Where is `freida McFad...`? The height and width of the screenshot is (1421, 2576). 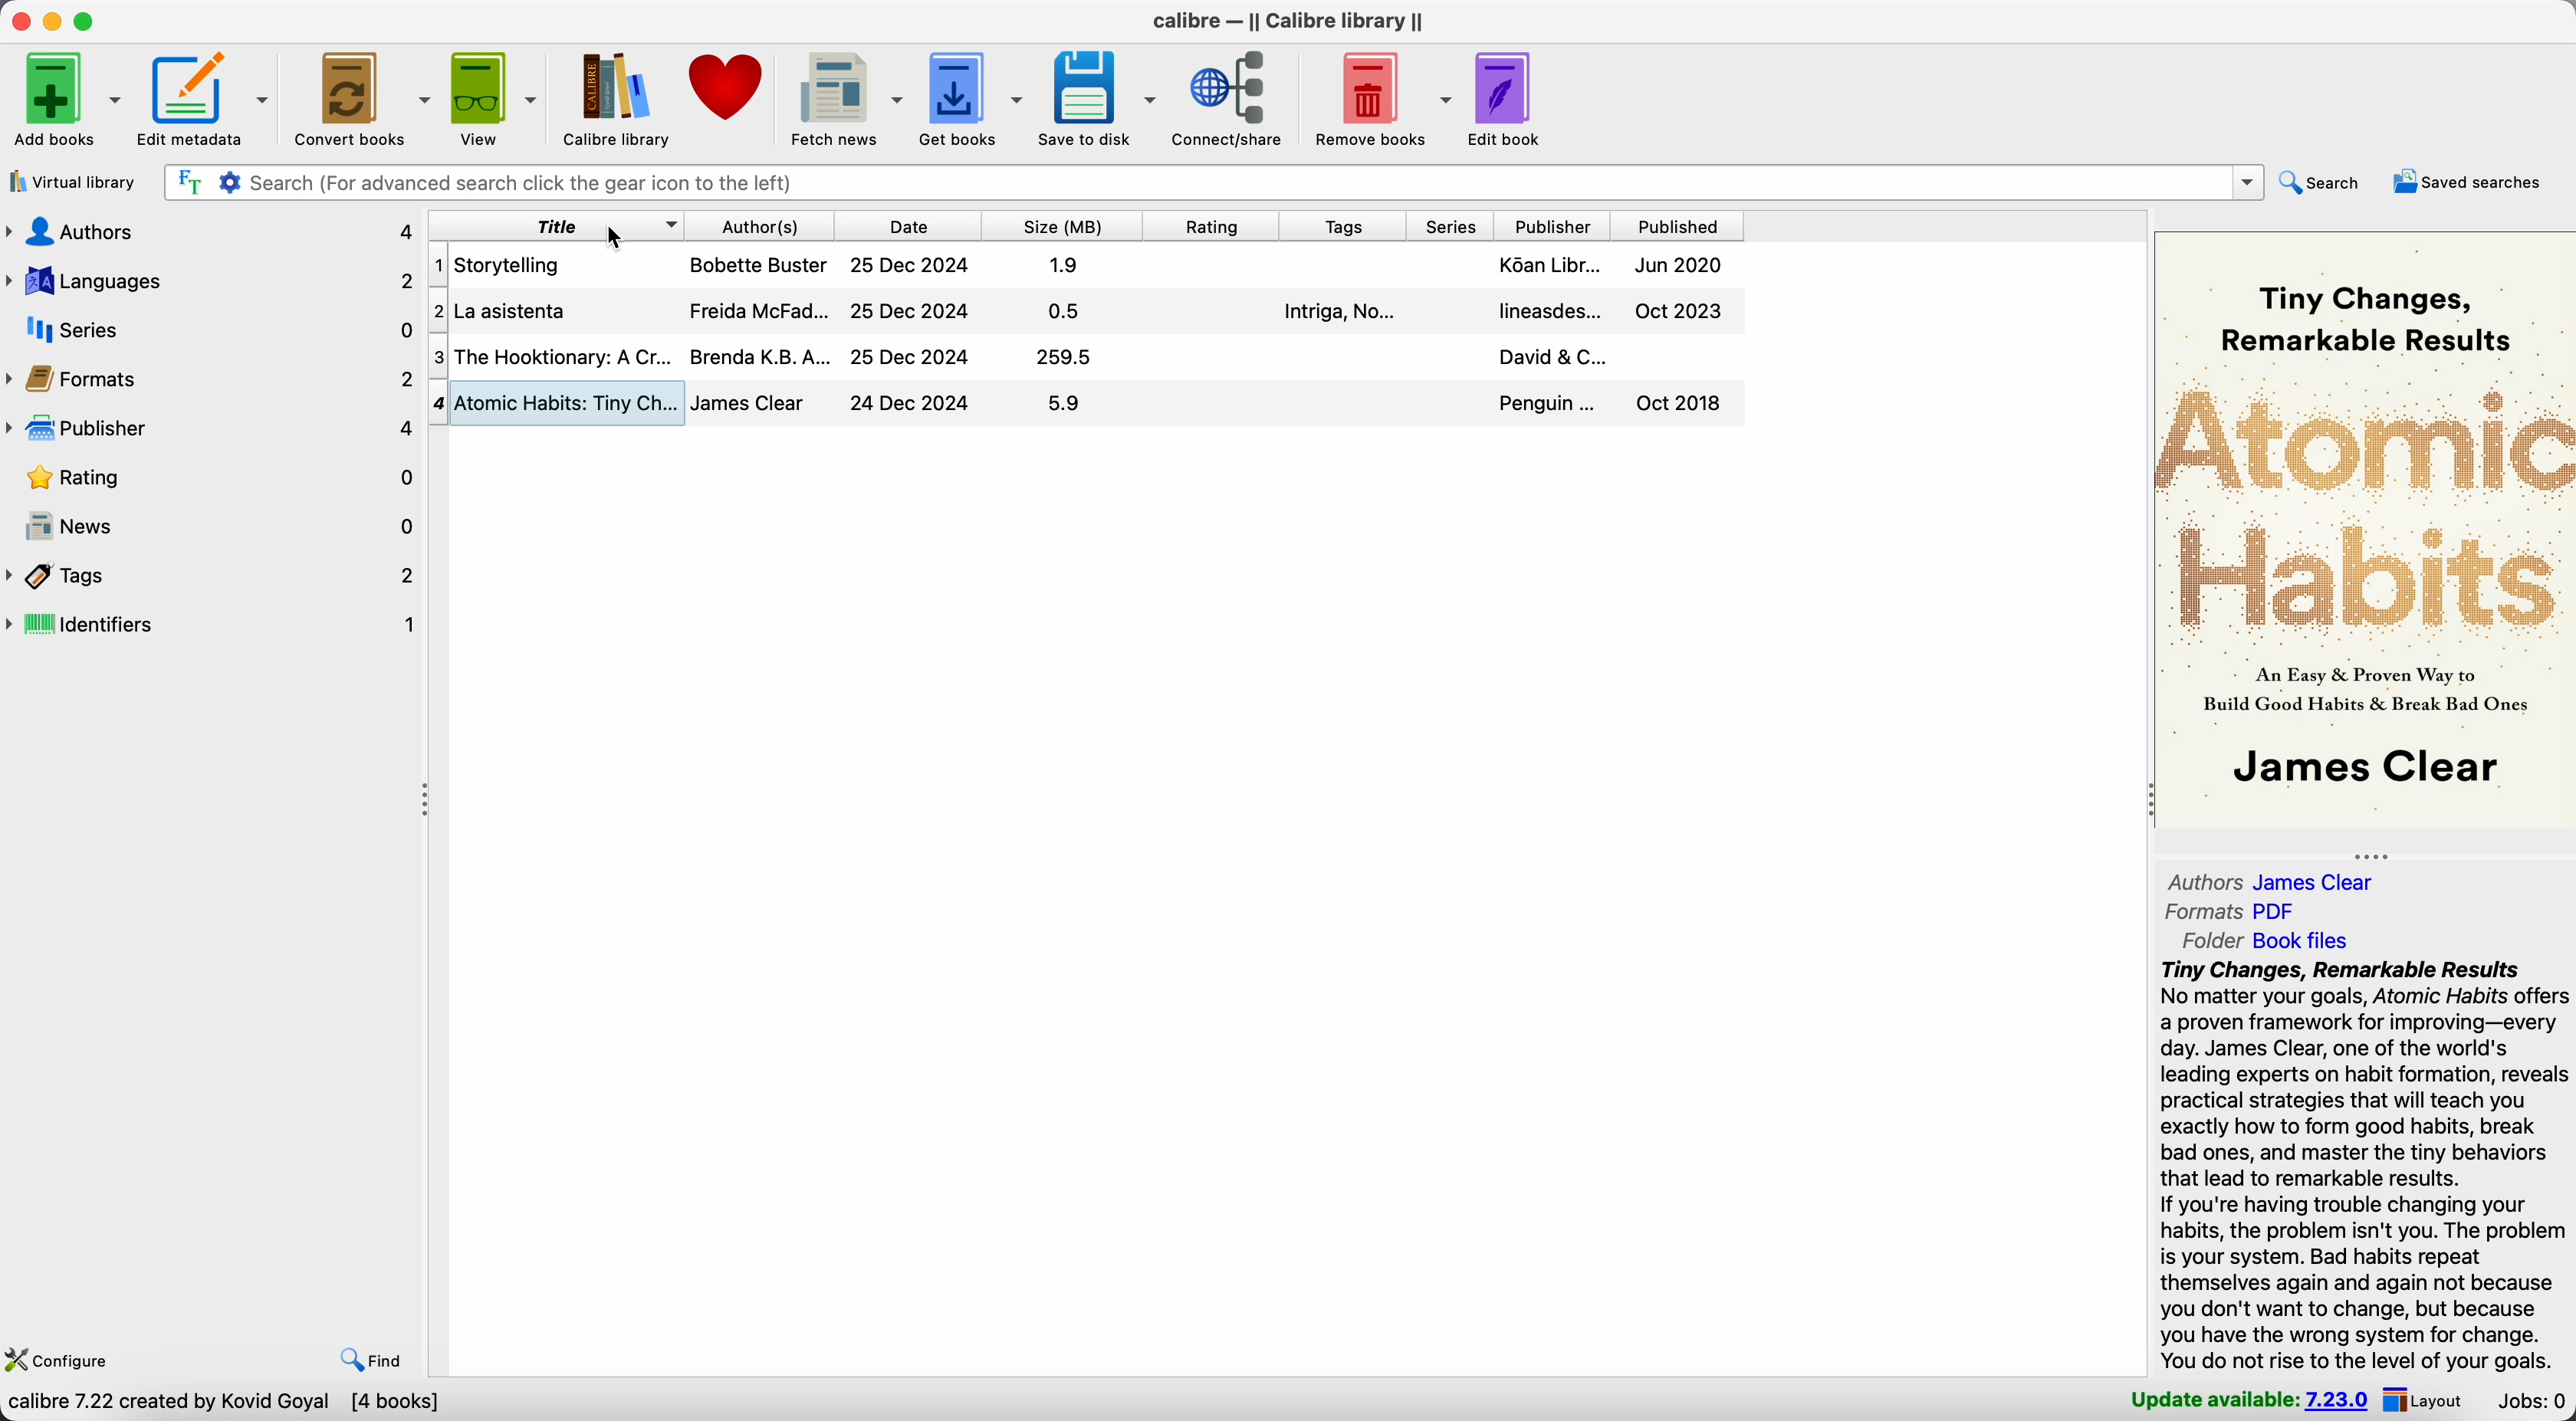
freida McFad... is located at coordinates (760, 310).